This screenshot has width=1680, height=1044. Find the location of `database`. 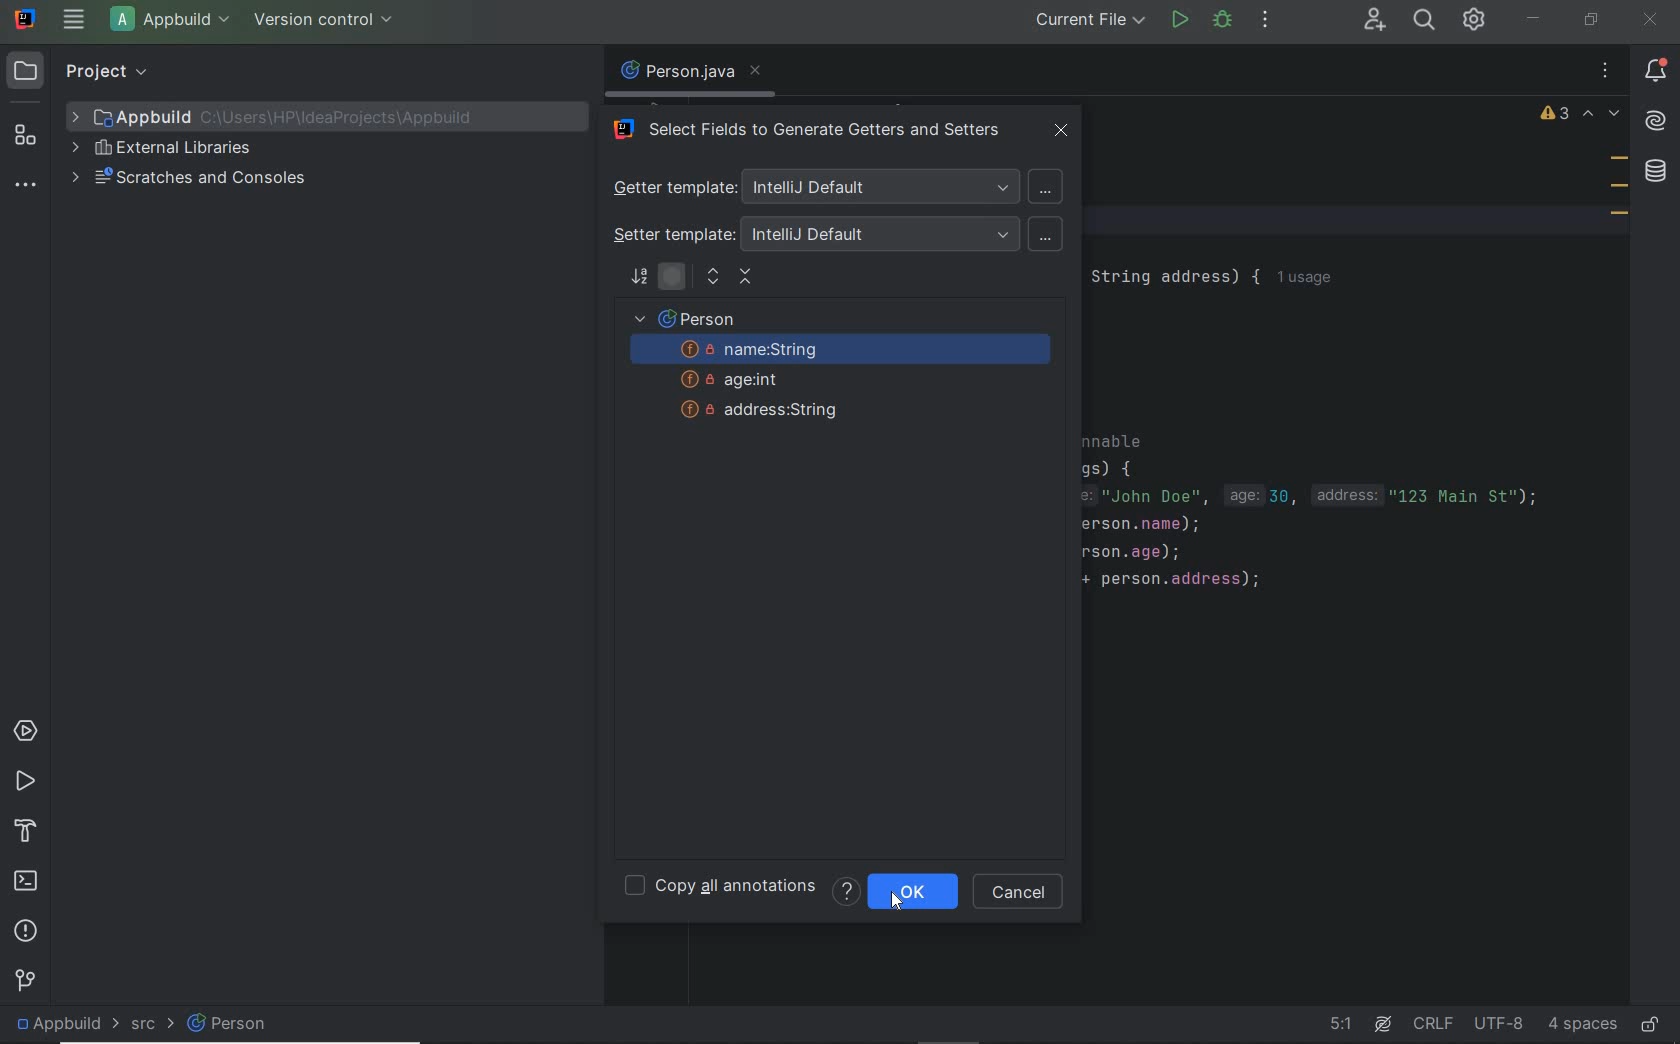

database is located at coordinates (1659, 173).